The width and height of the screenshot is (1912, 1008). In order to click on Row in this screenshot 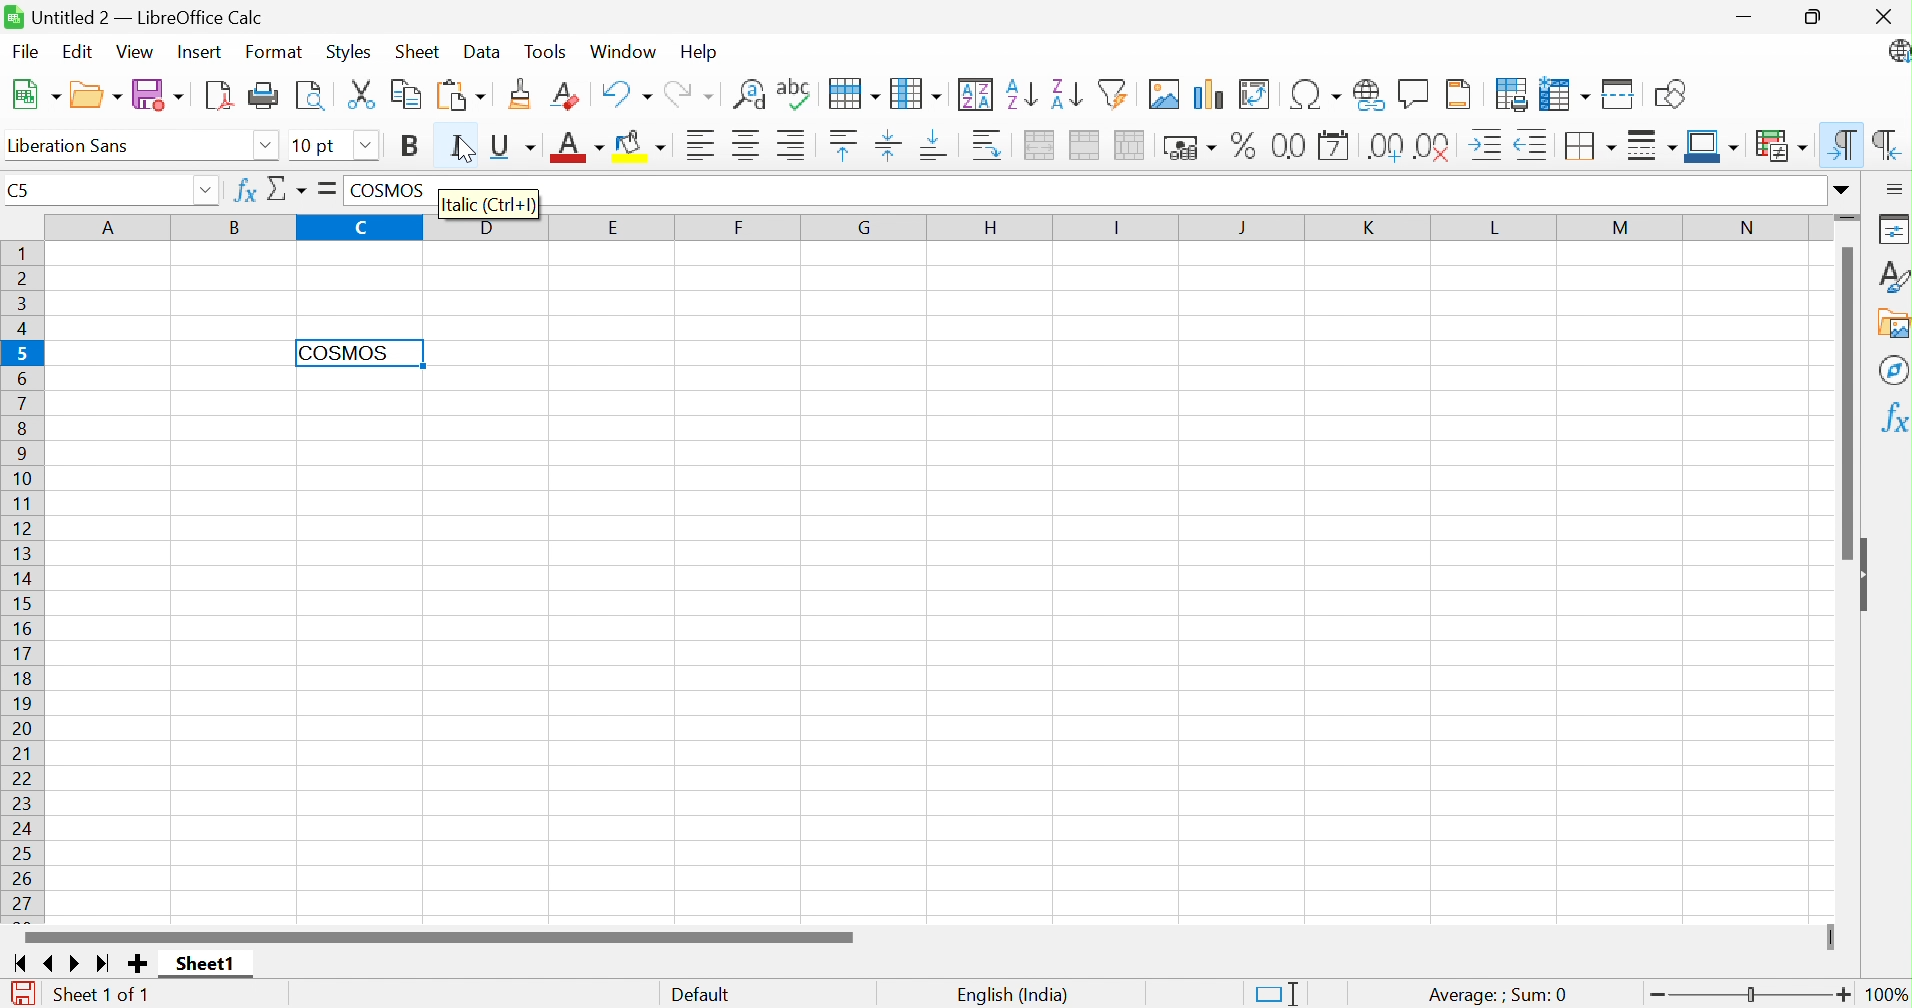, I will do `click(855, 96)`.